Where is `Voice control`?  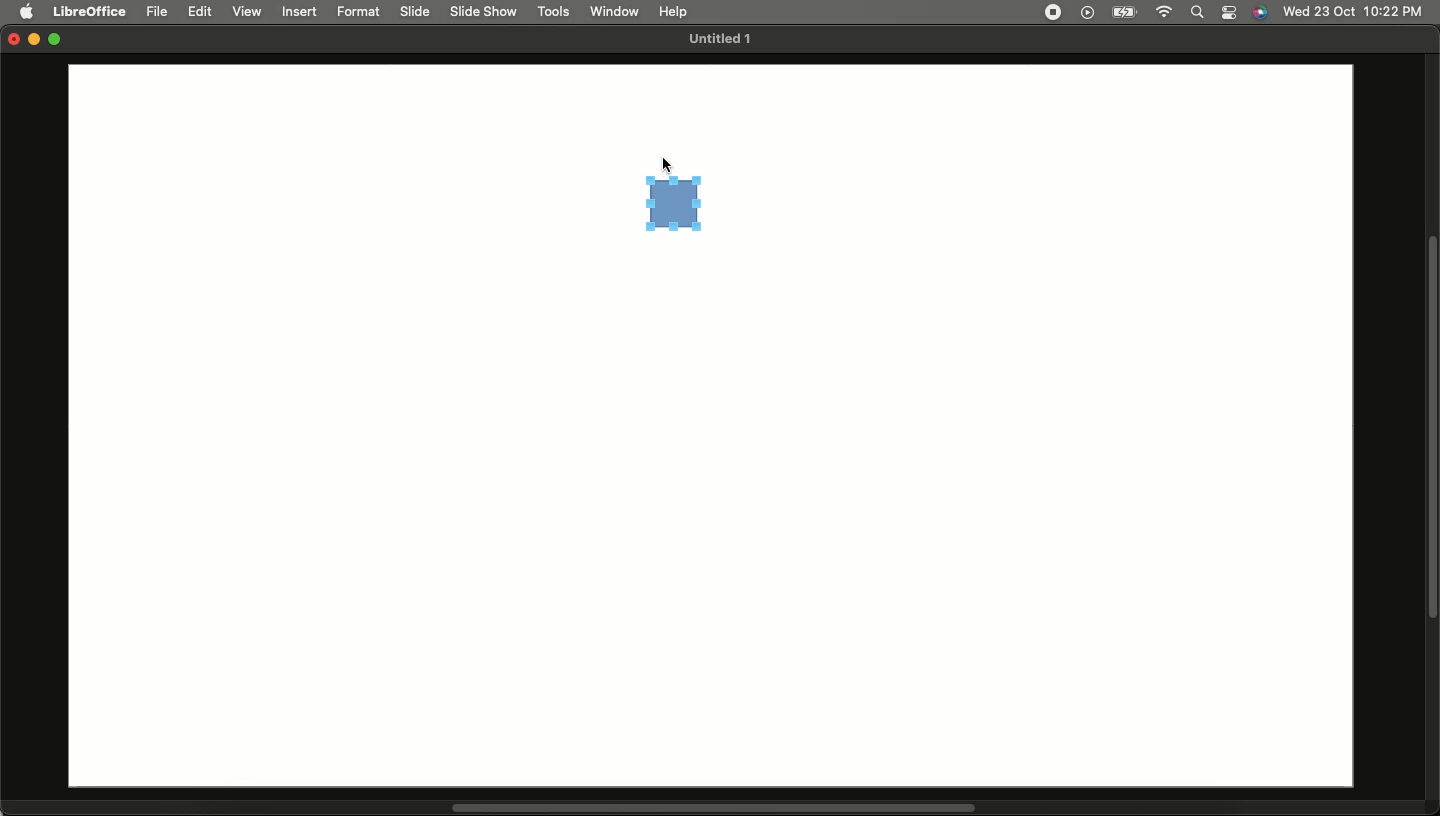 Voice control is located at coordinates (1259, 13).